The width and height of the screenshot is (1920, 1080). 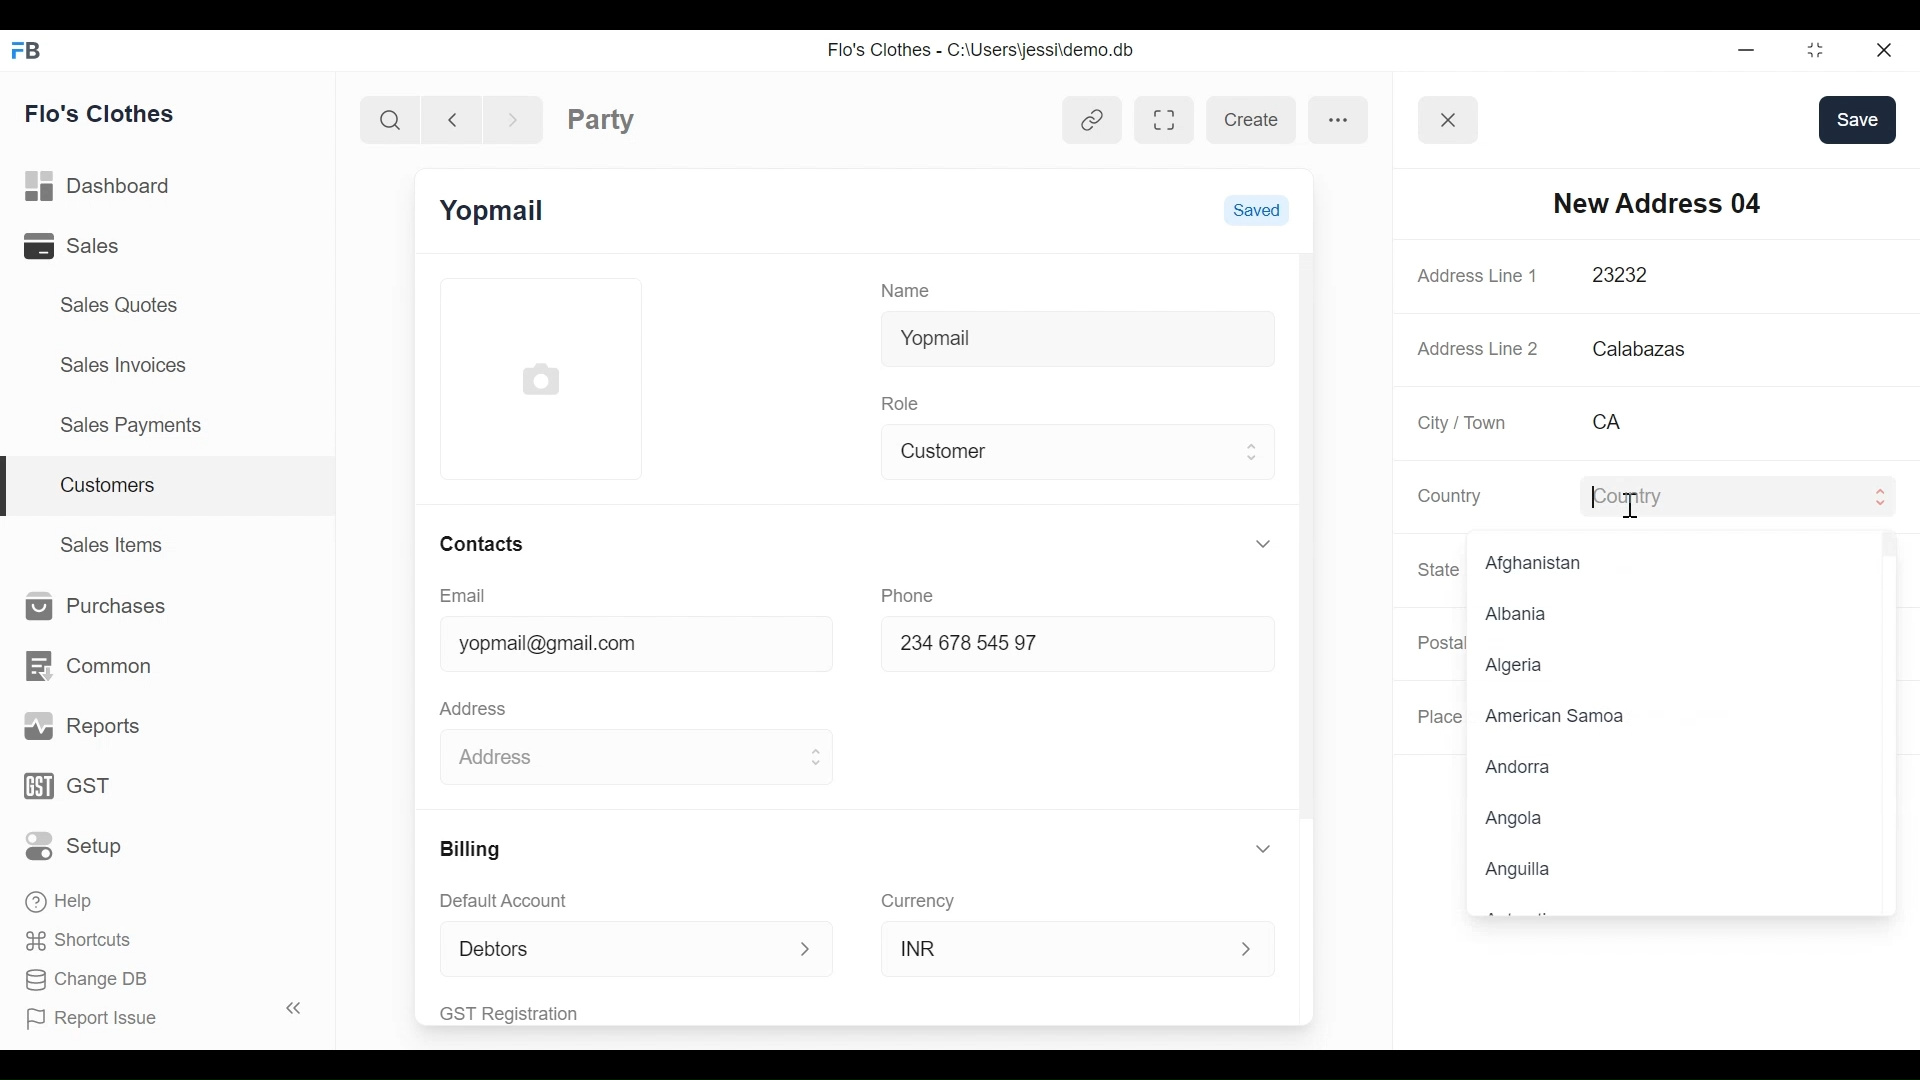 What do you see at coordinates (1809, 50) in the screenshot?
I see `Restore` at bounding box center [1809, 50].